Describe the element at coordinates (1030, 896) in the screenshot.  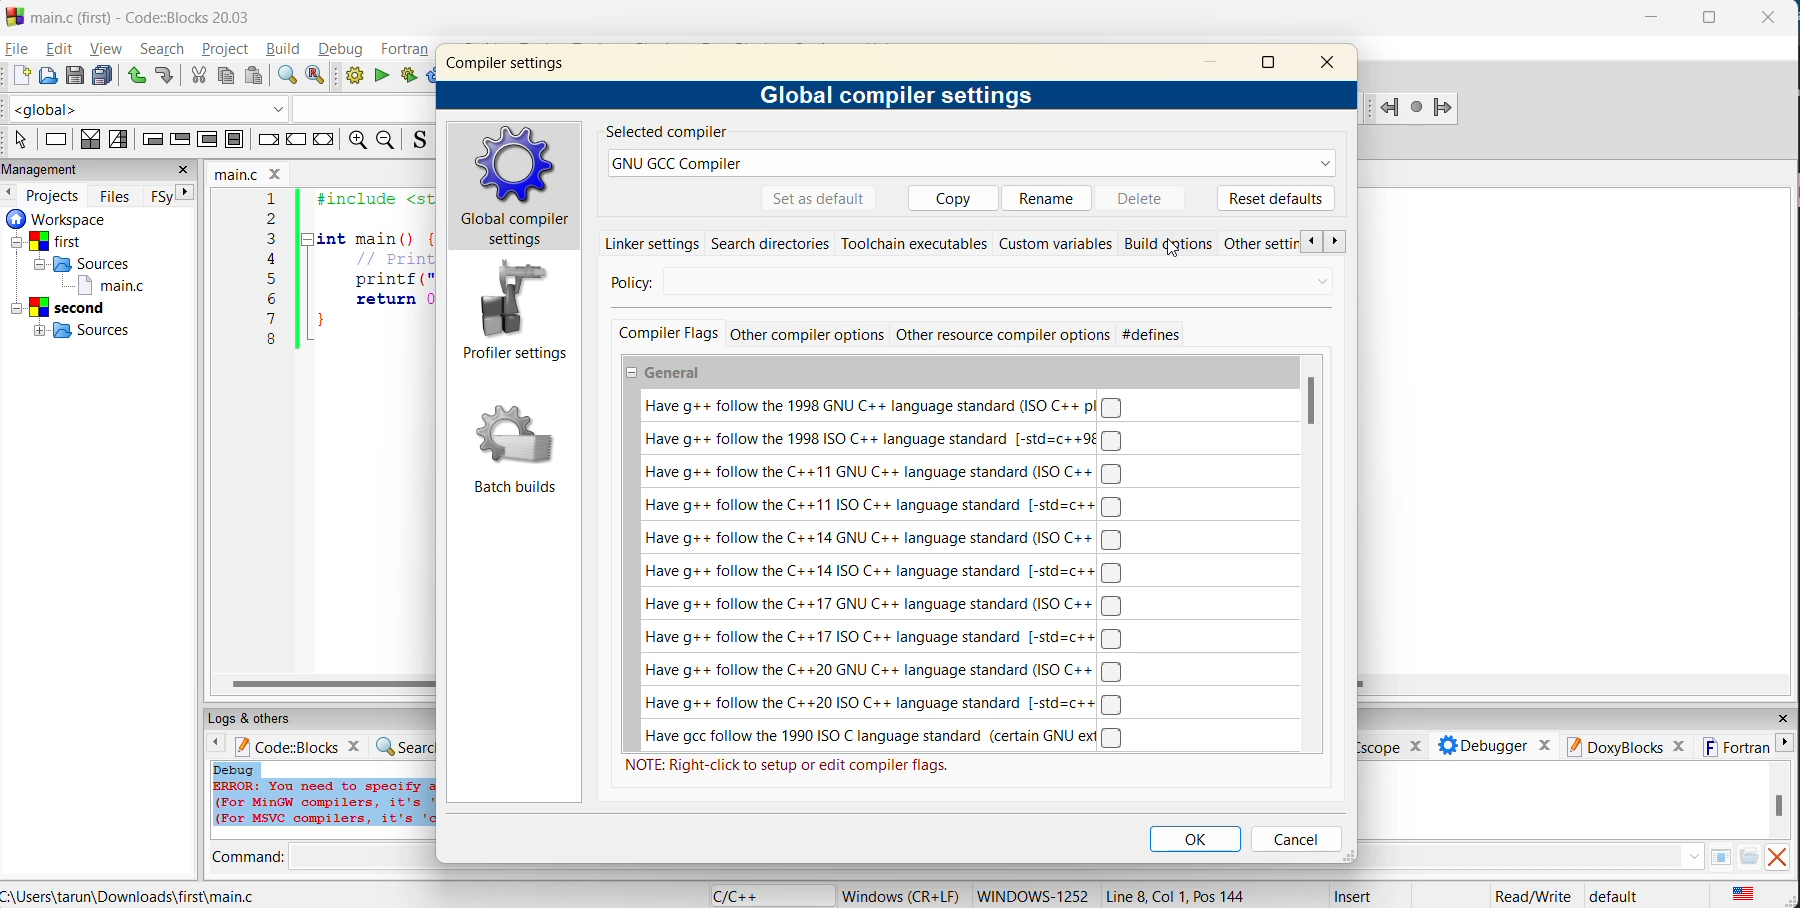
I see `WINDOWS 1252` at that location.